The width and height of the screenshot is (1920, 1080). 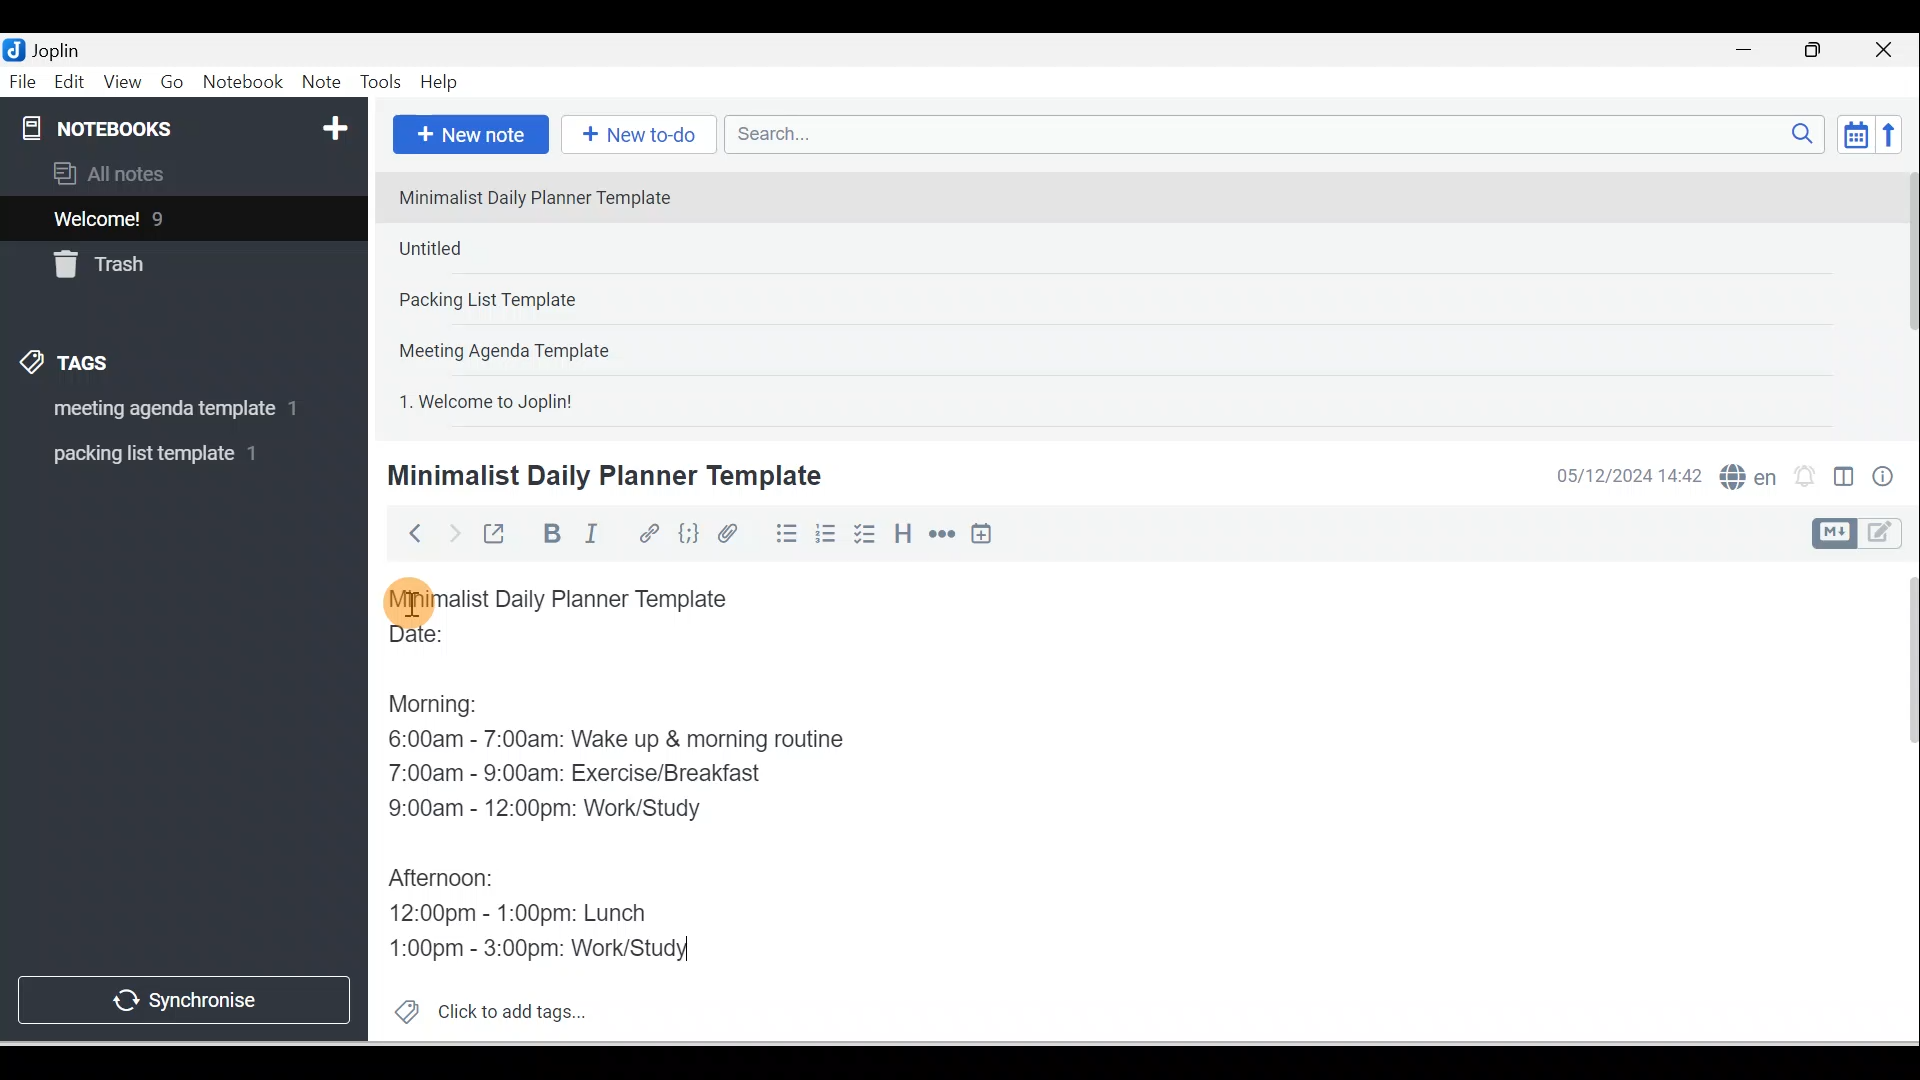 What do you see at coordinates (1744, 474) in the screenshot?
I see `Spelling` at bounding box center [1744, 474].